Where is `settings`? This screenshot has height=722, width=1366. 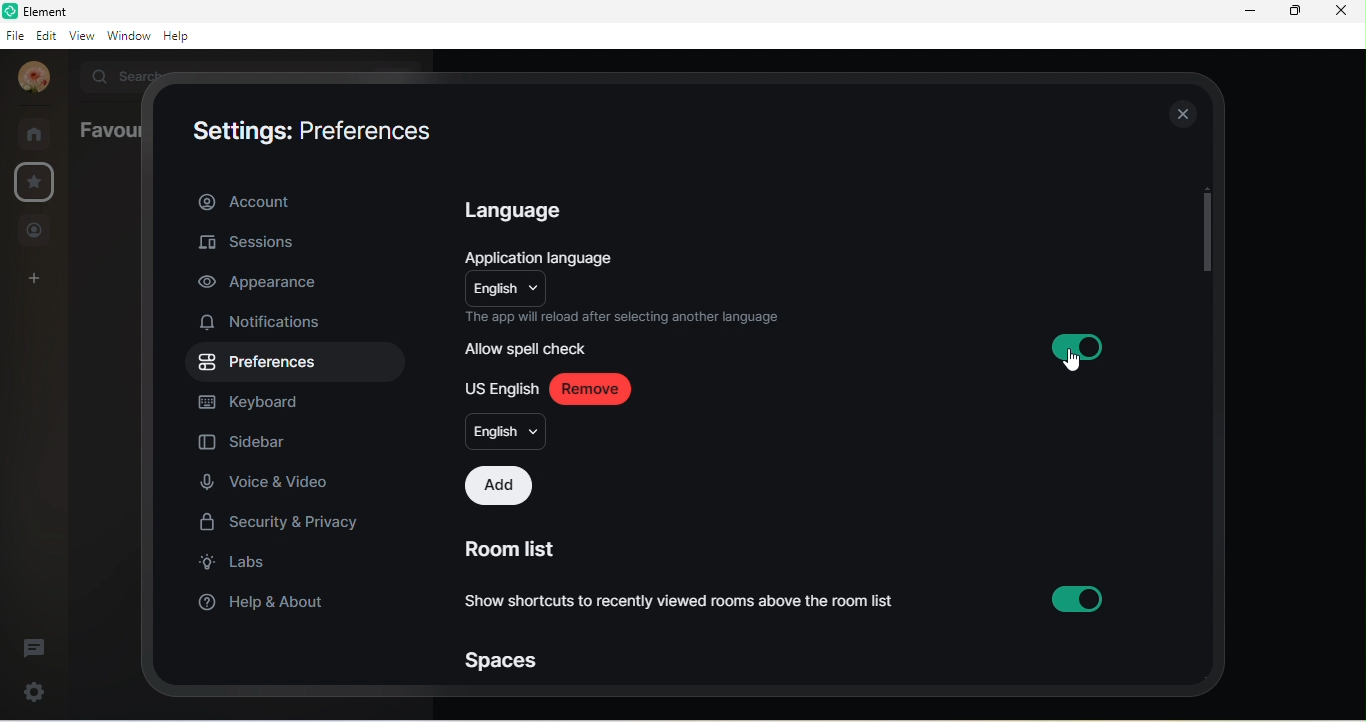 settings is located at coordinates (33, 690).